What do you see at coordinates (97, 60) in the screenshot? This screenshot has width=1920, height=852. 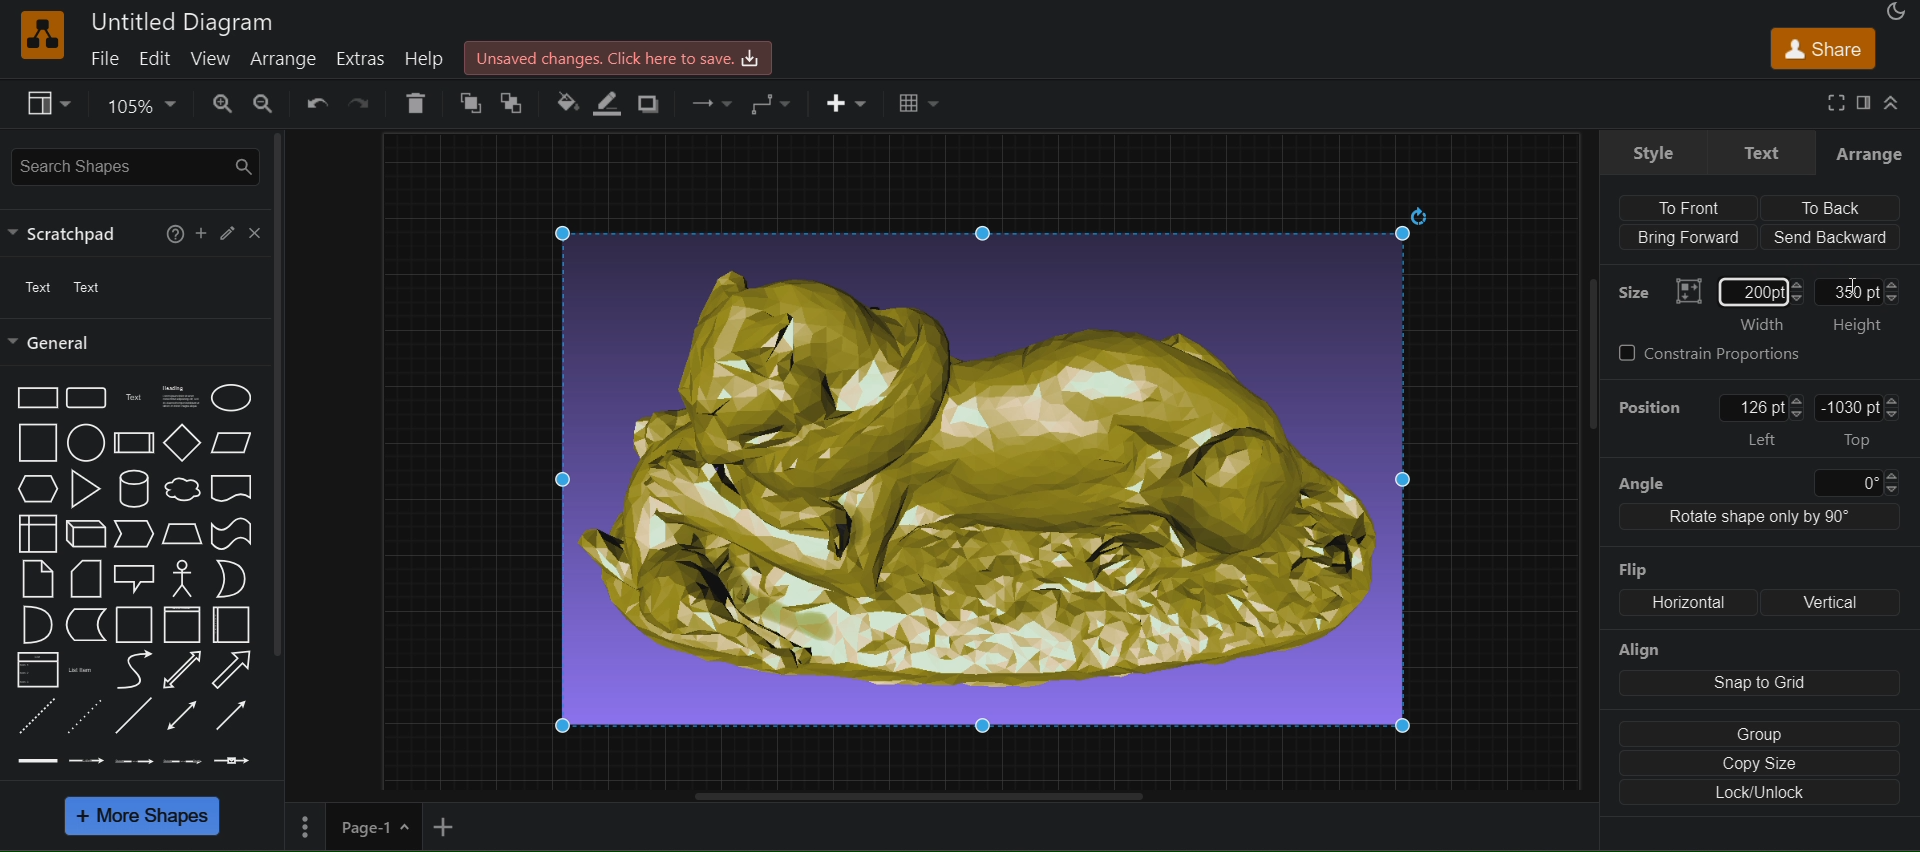 I see `file` at bounding box center [97, 60].